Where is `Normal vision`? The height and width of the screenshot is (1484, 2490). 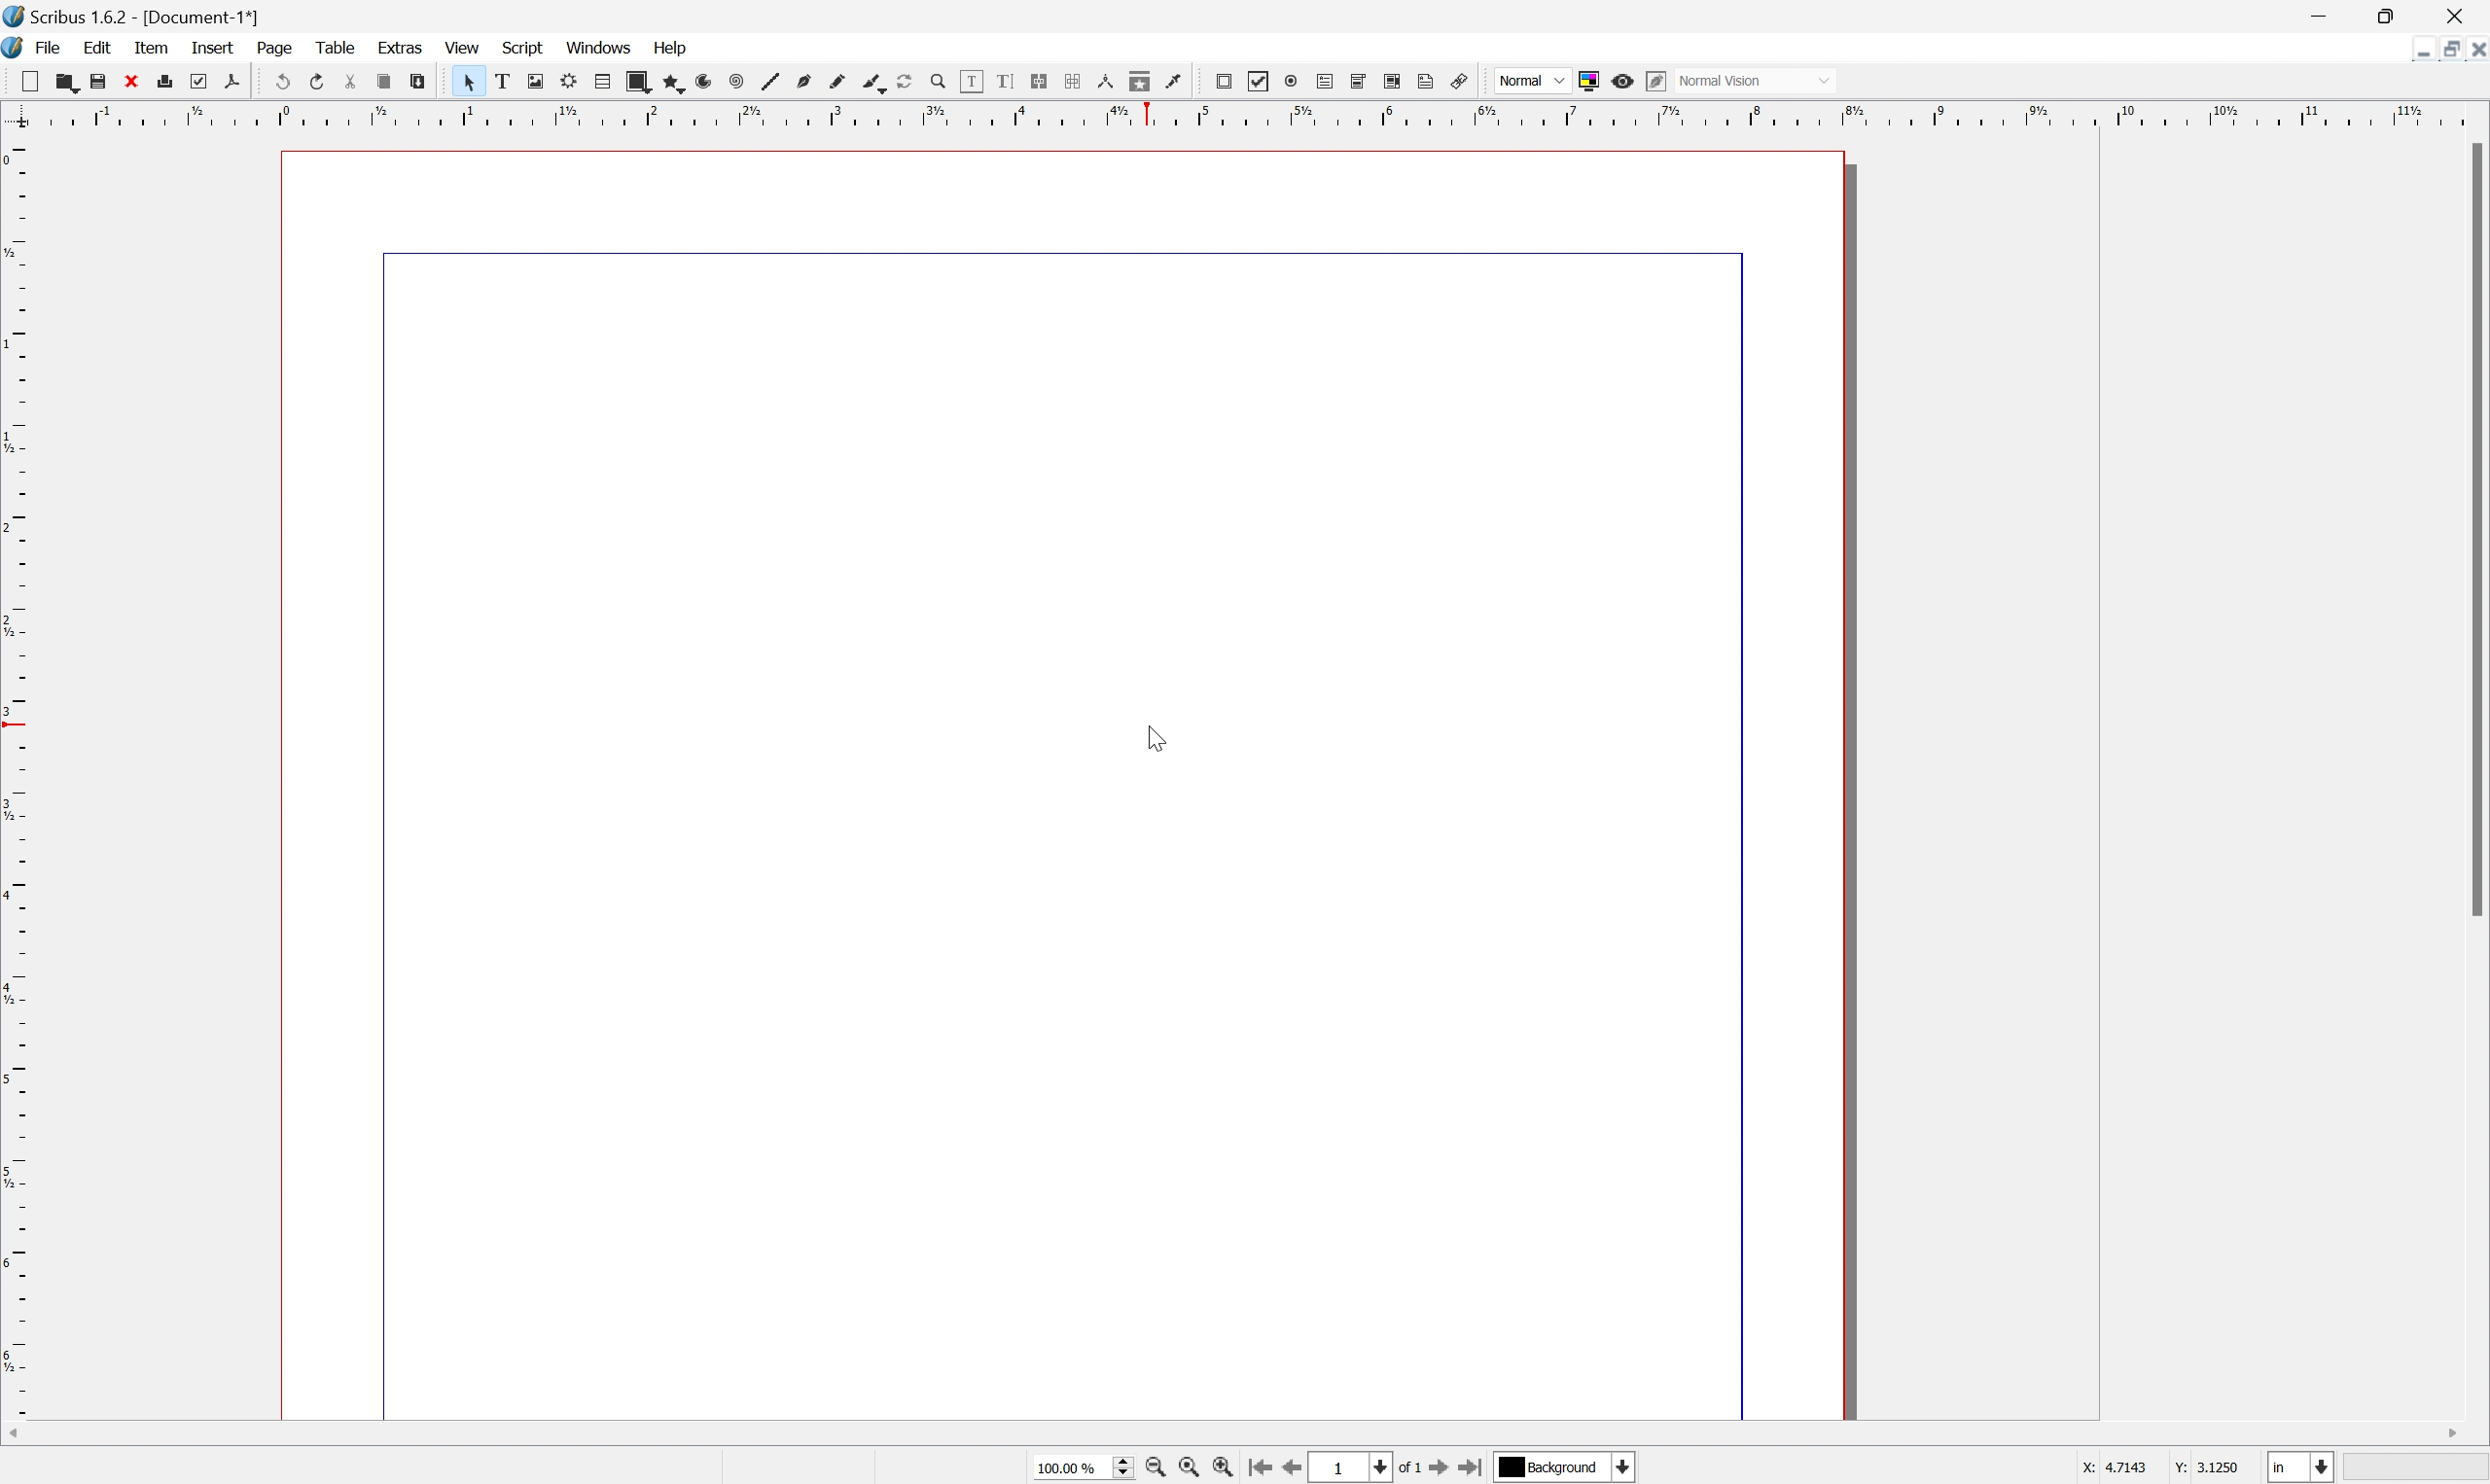 Normal vision is located at coordinates (1773, 79).